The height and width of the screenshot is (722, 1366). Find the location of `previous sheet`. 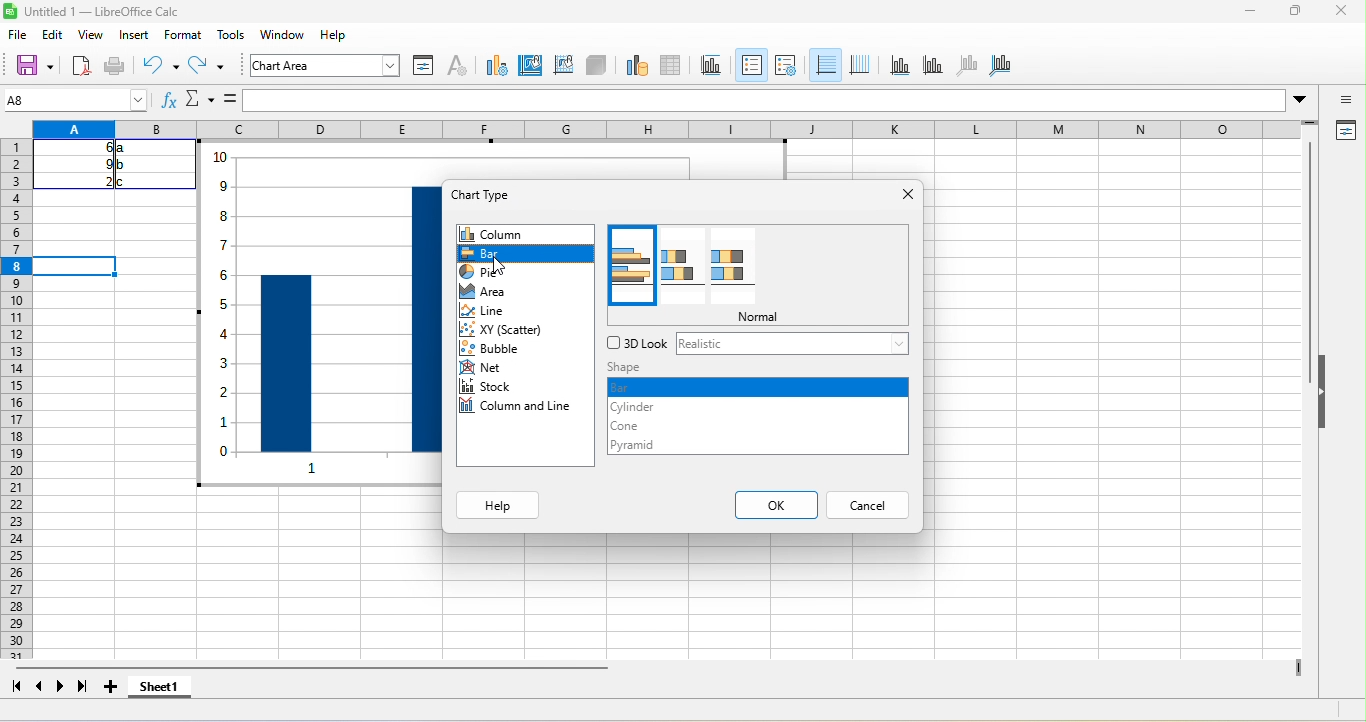

previous sheet is located at coordinates (41, 688).